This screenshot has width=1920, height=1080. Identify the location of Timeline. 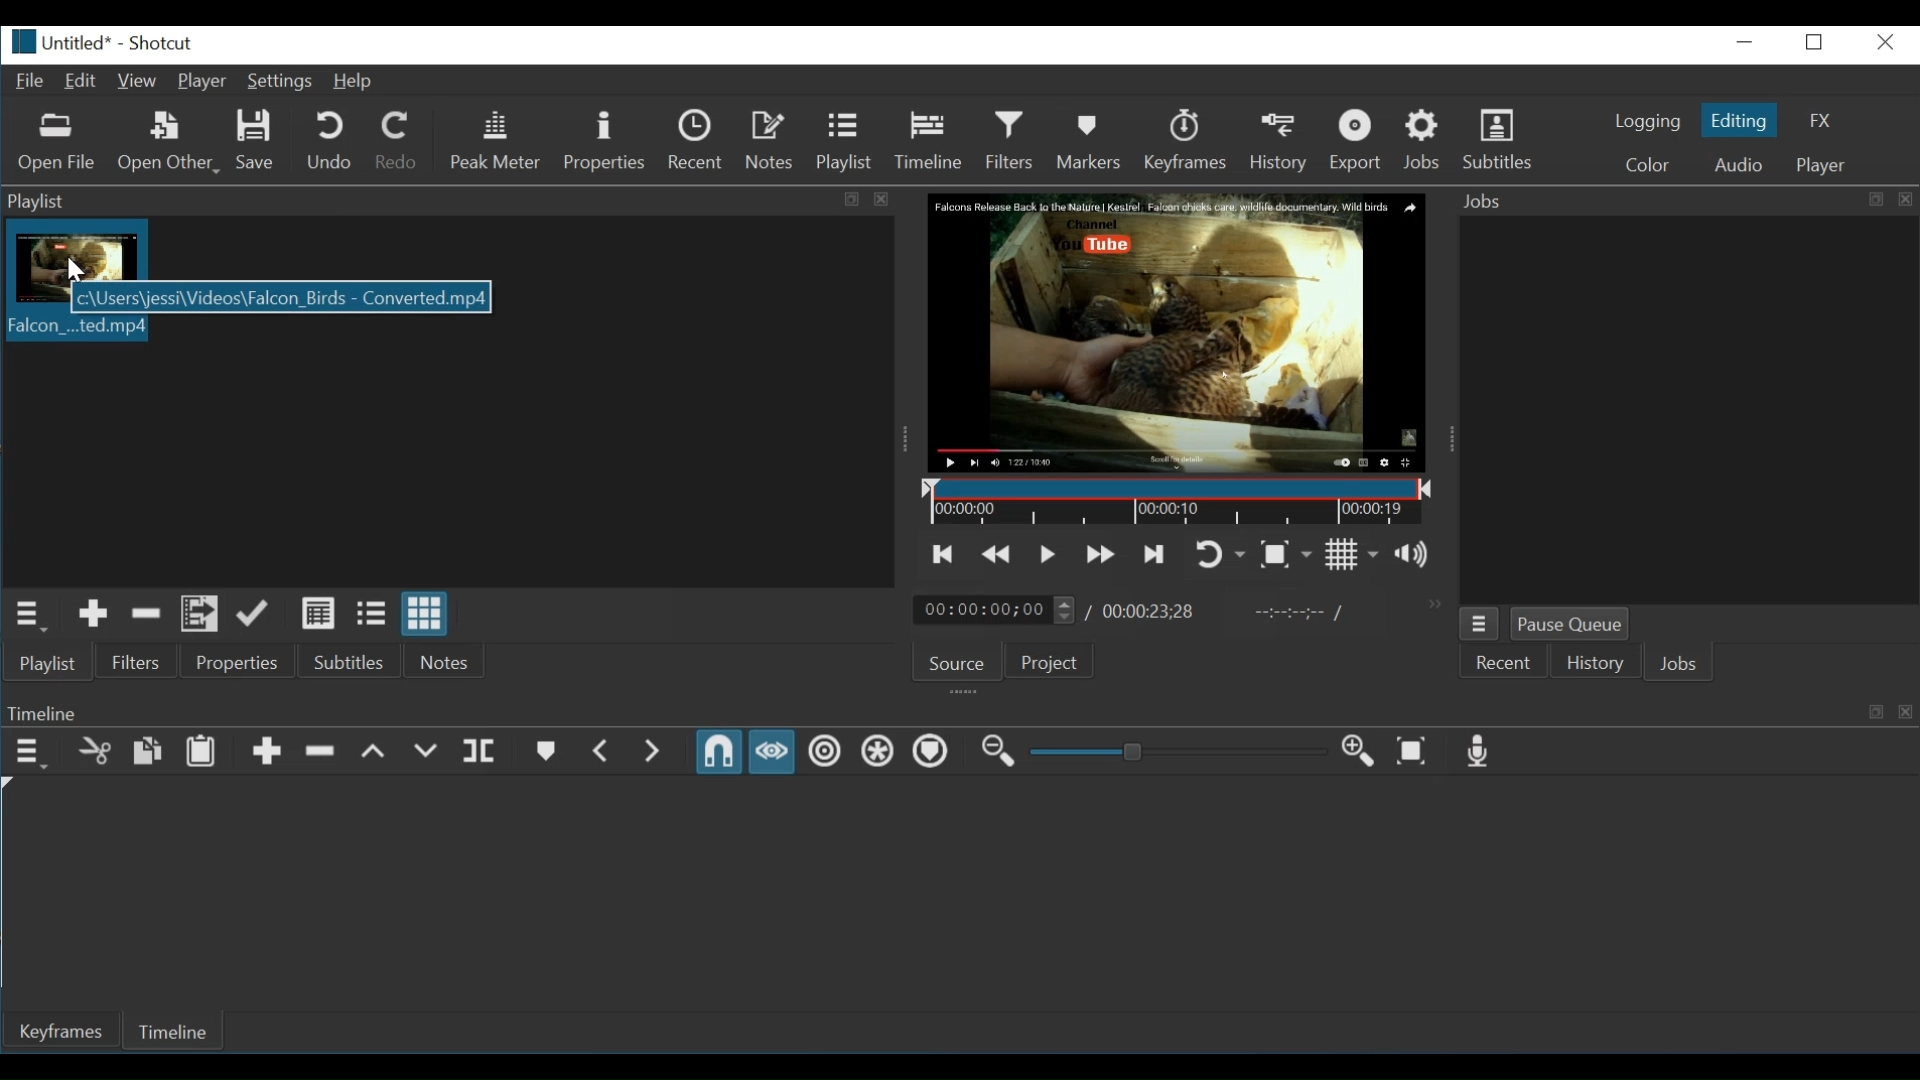
(929, 139).